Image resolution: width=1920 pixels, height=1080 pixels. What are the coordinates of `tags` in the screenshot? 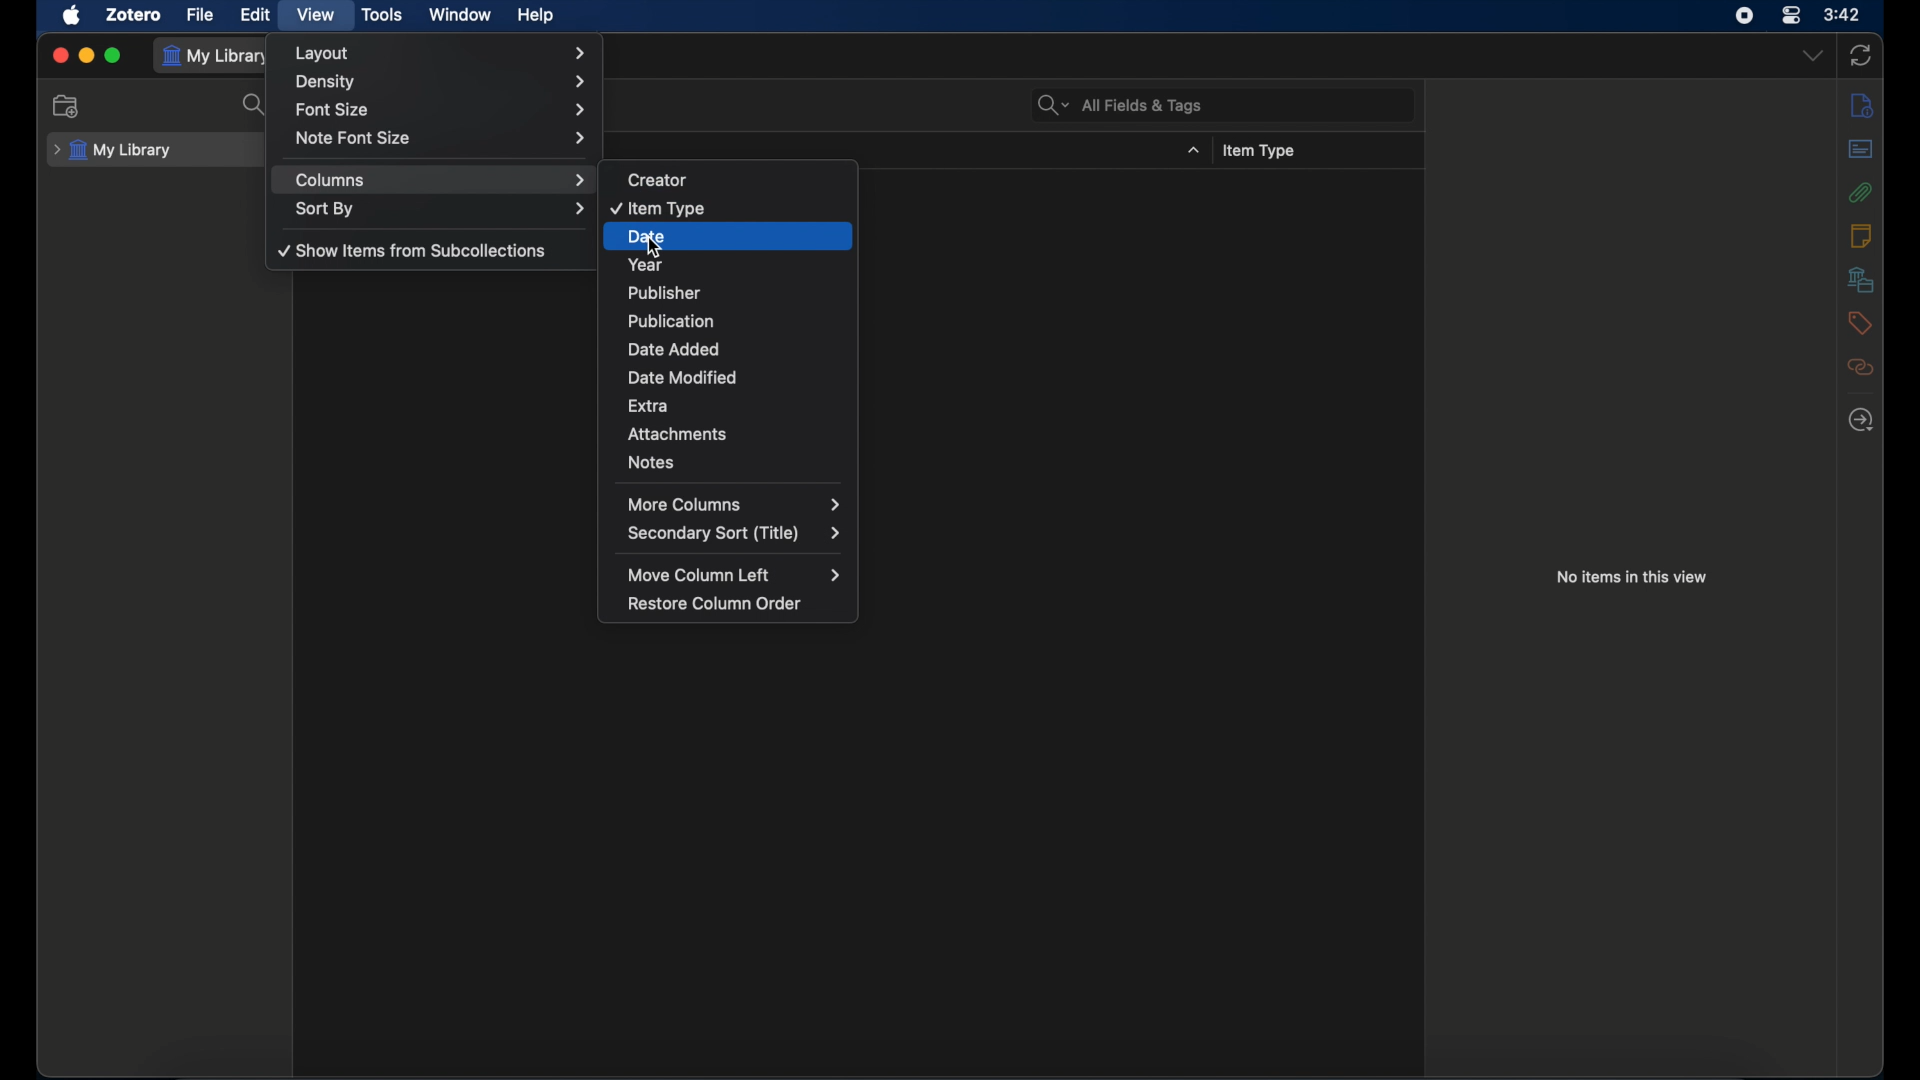 It's located at (1861, 322).